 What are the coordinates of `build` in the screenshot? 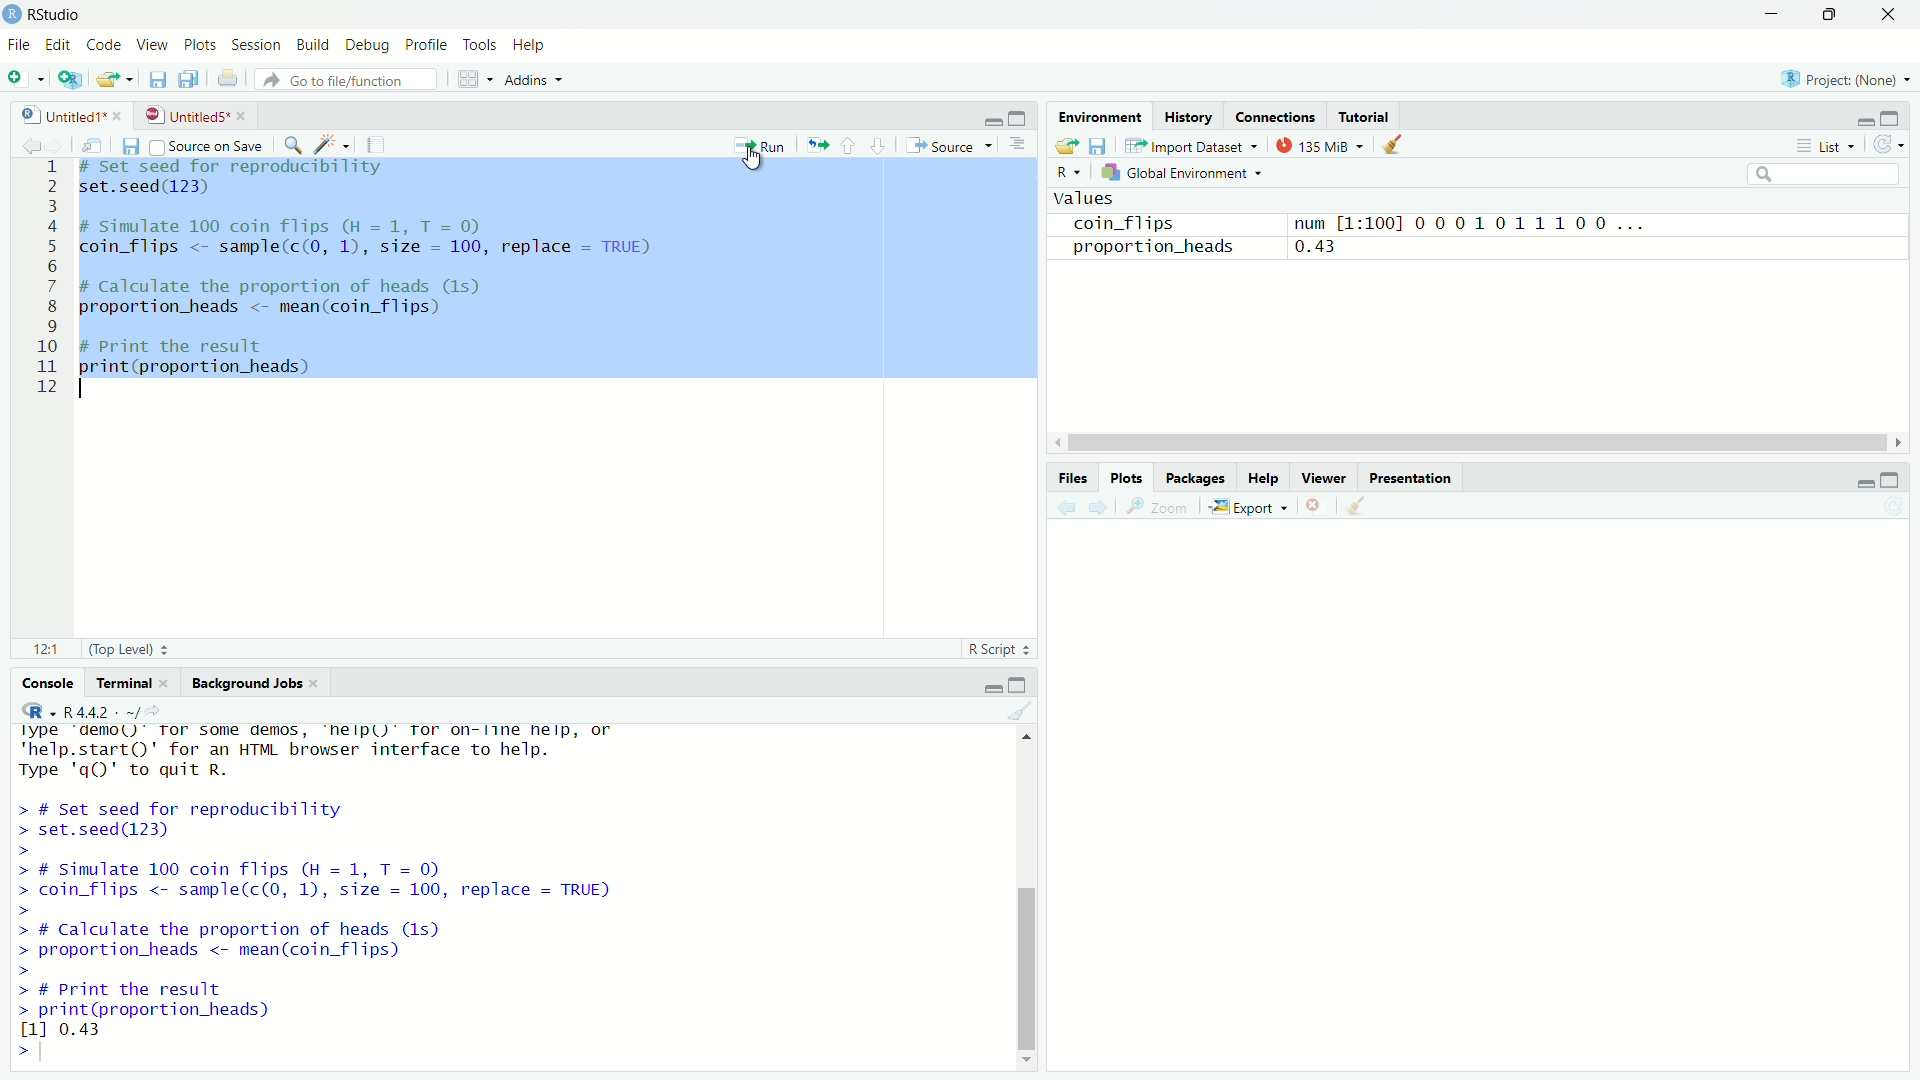 It's located at (316, 43).